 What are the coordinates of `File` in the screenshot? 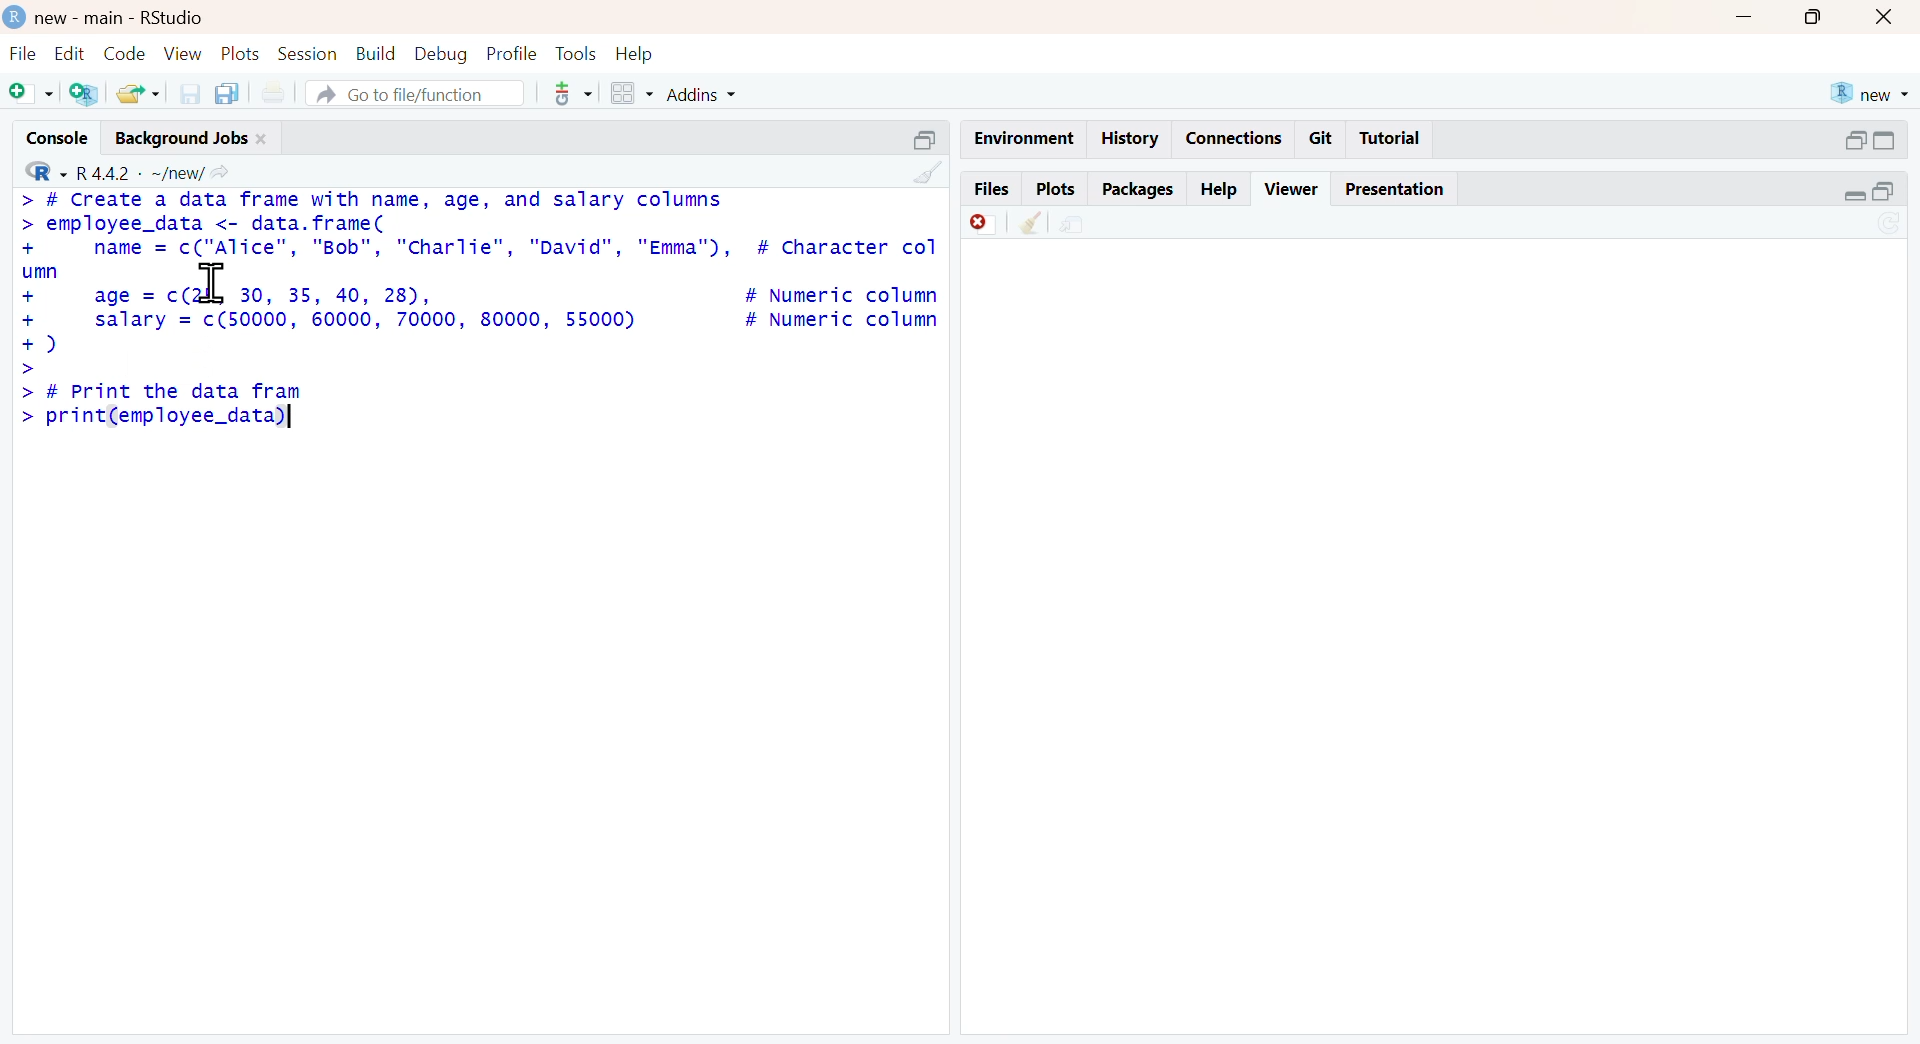 It's located at (20, 53).